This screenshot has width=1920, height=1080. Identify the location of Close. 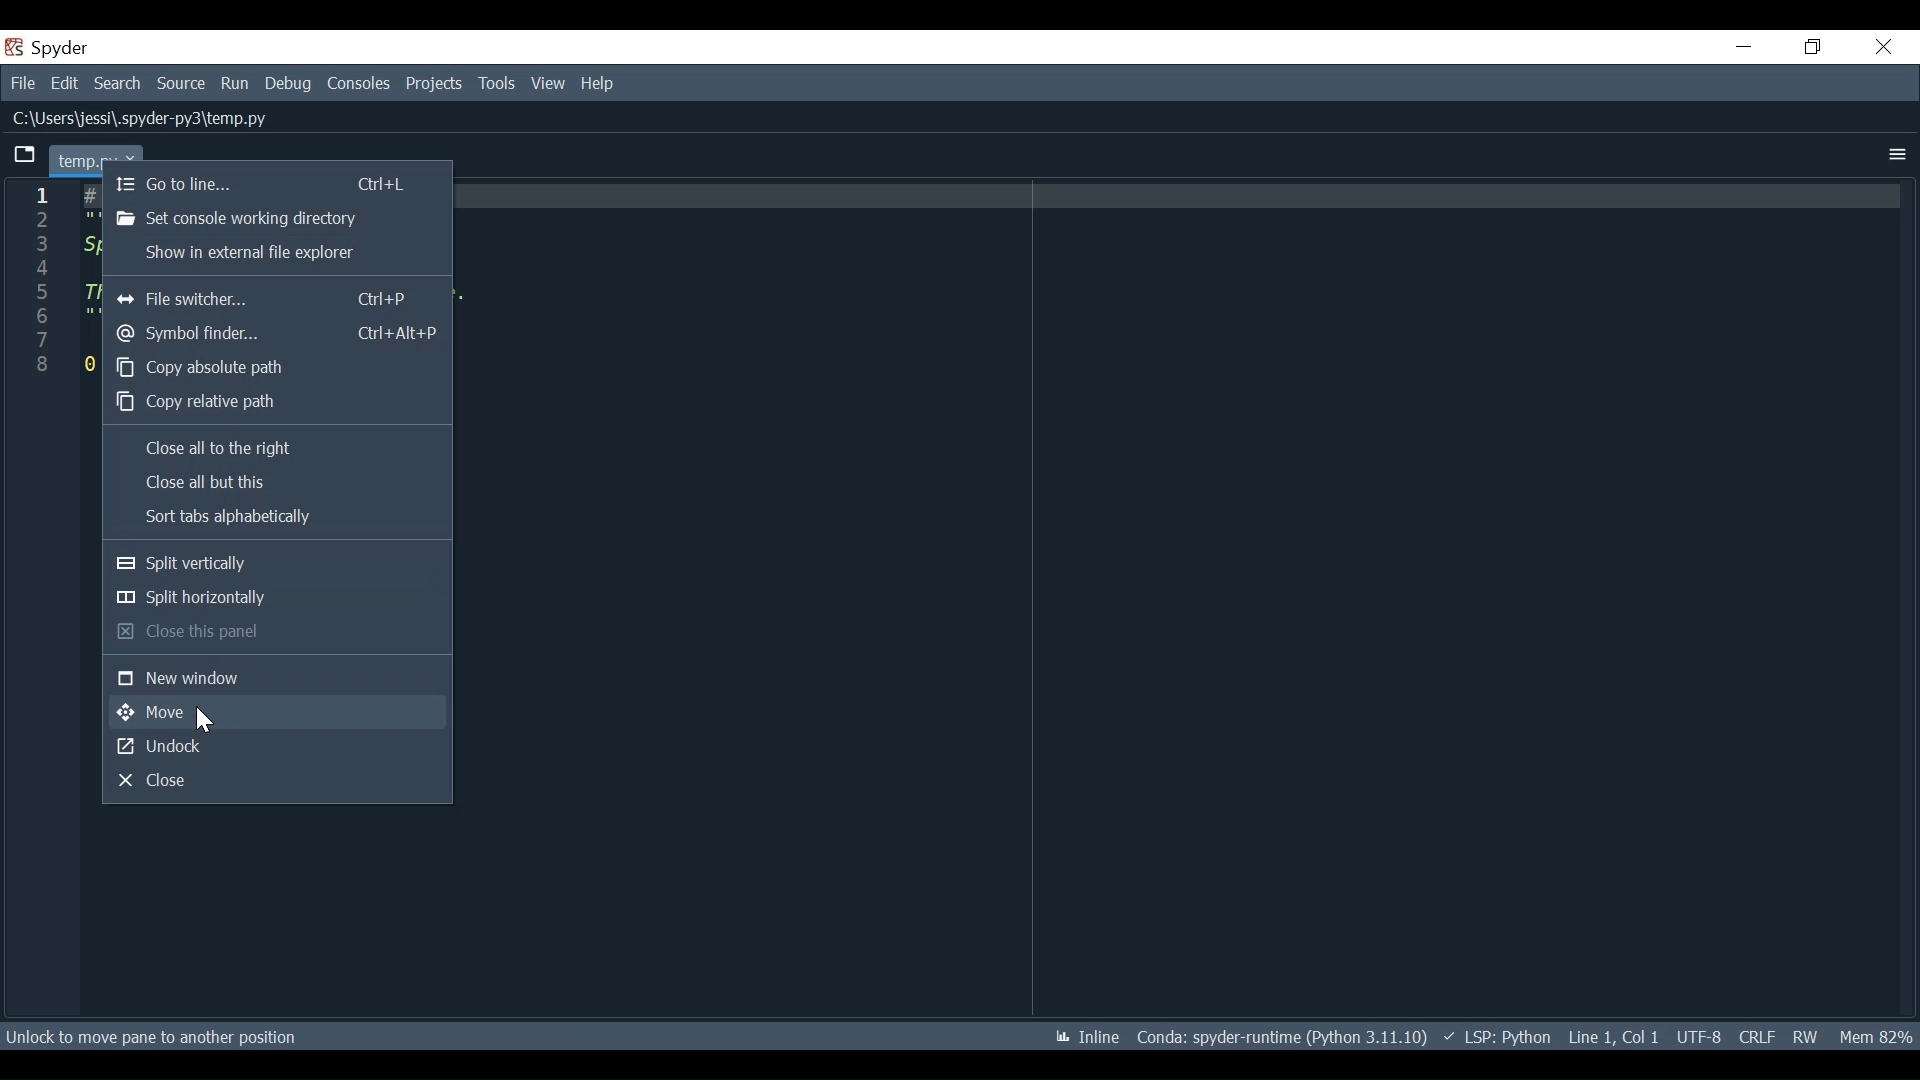
(1886, 46).